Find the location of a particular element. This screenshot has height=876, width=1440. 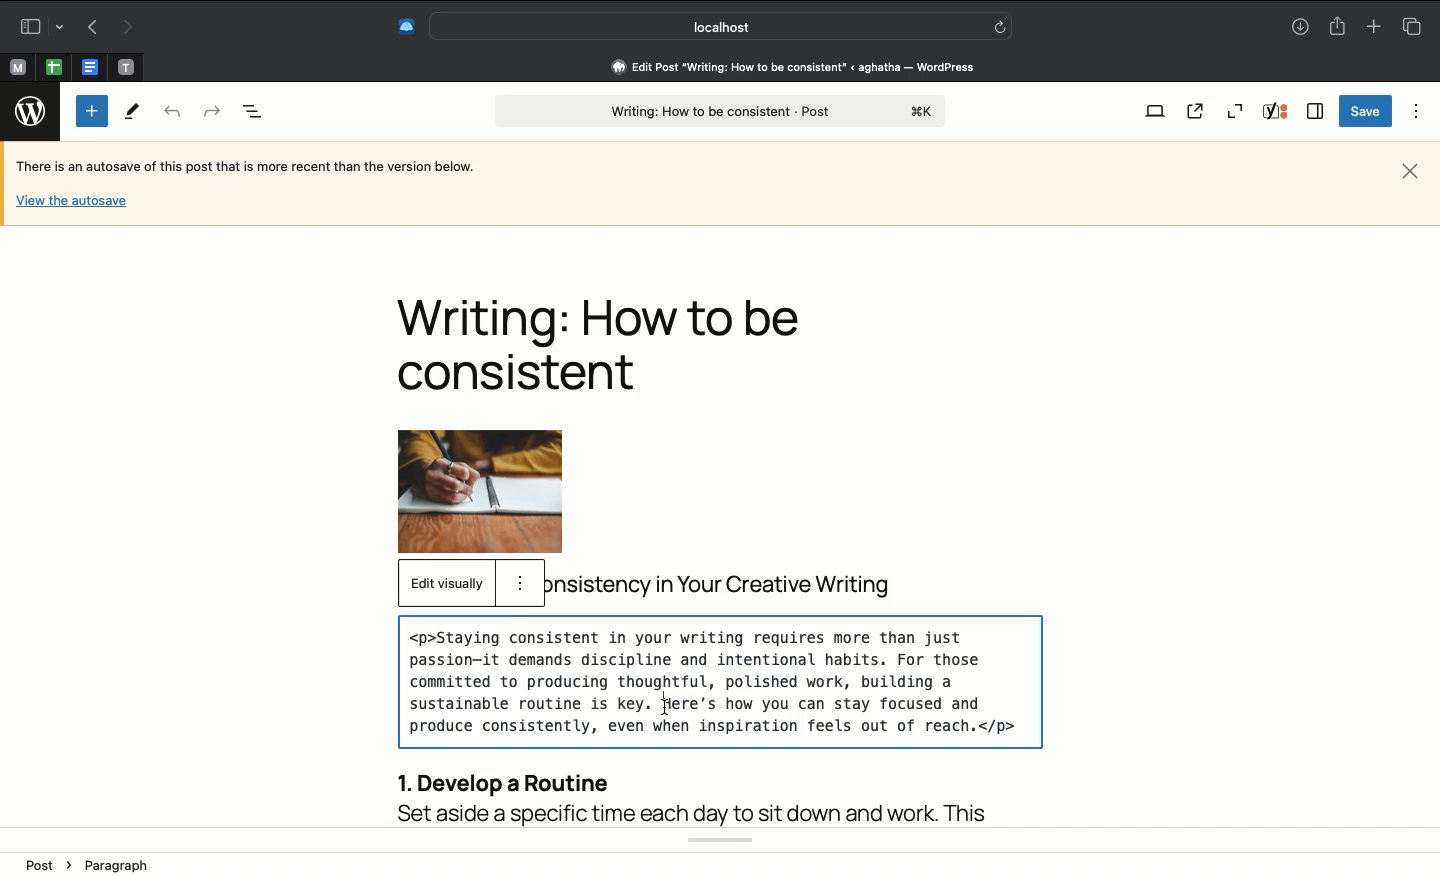

body is located at coordinates (723, 716).